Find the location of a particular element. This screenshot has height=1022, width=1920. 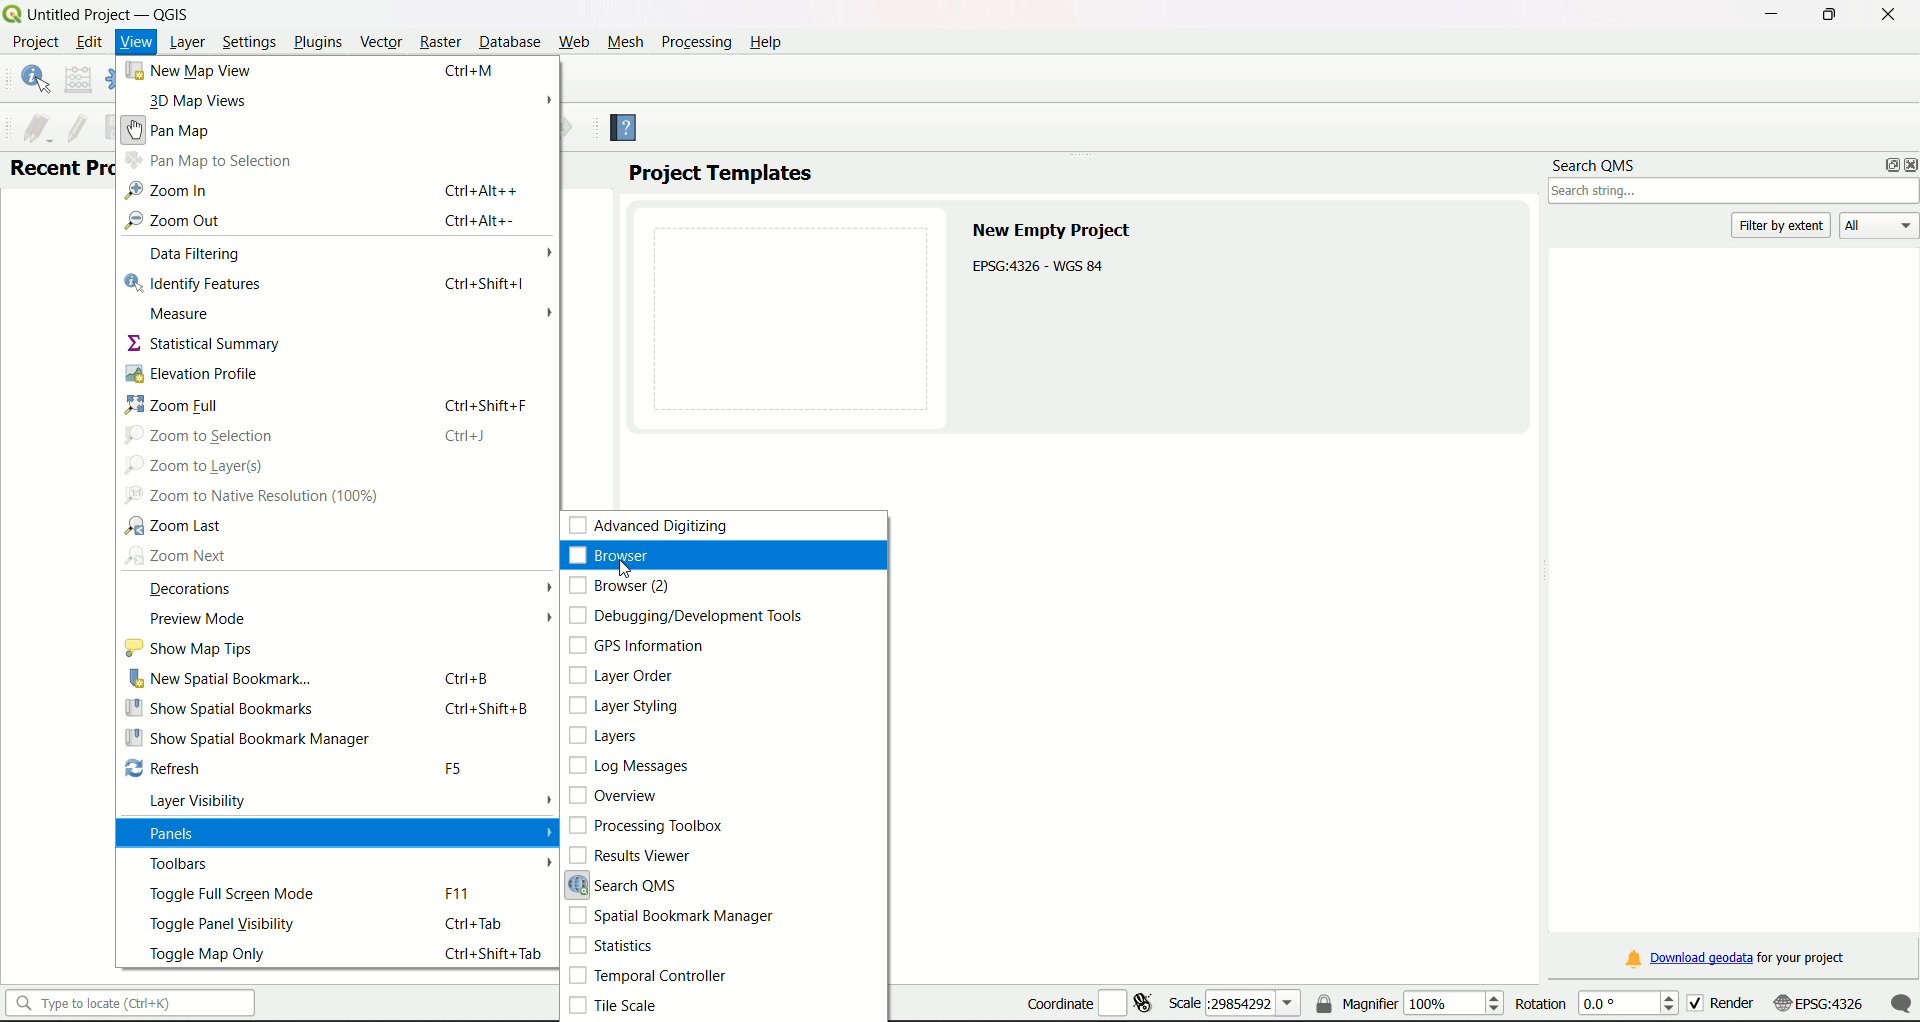

Browser (2) is located at coordinates (620, 586).